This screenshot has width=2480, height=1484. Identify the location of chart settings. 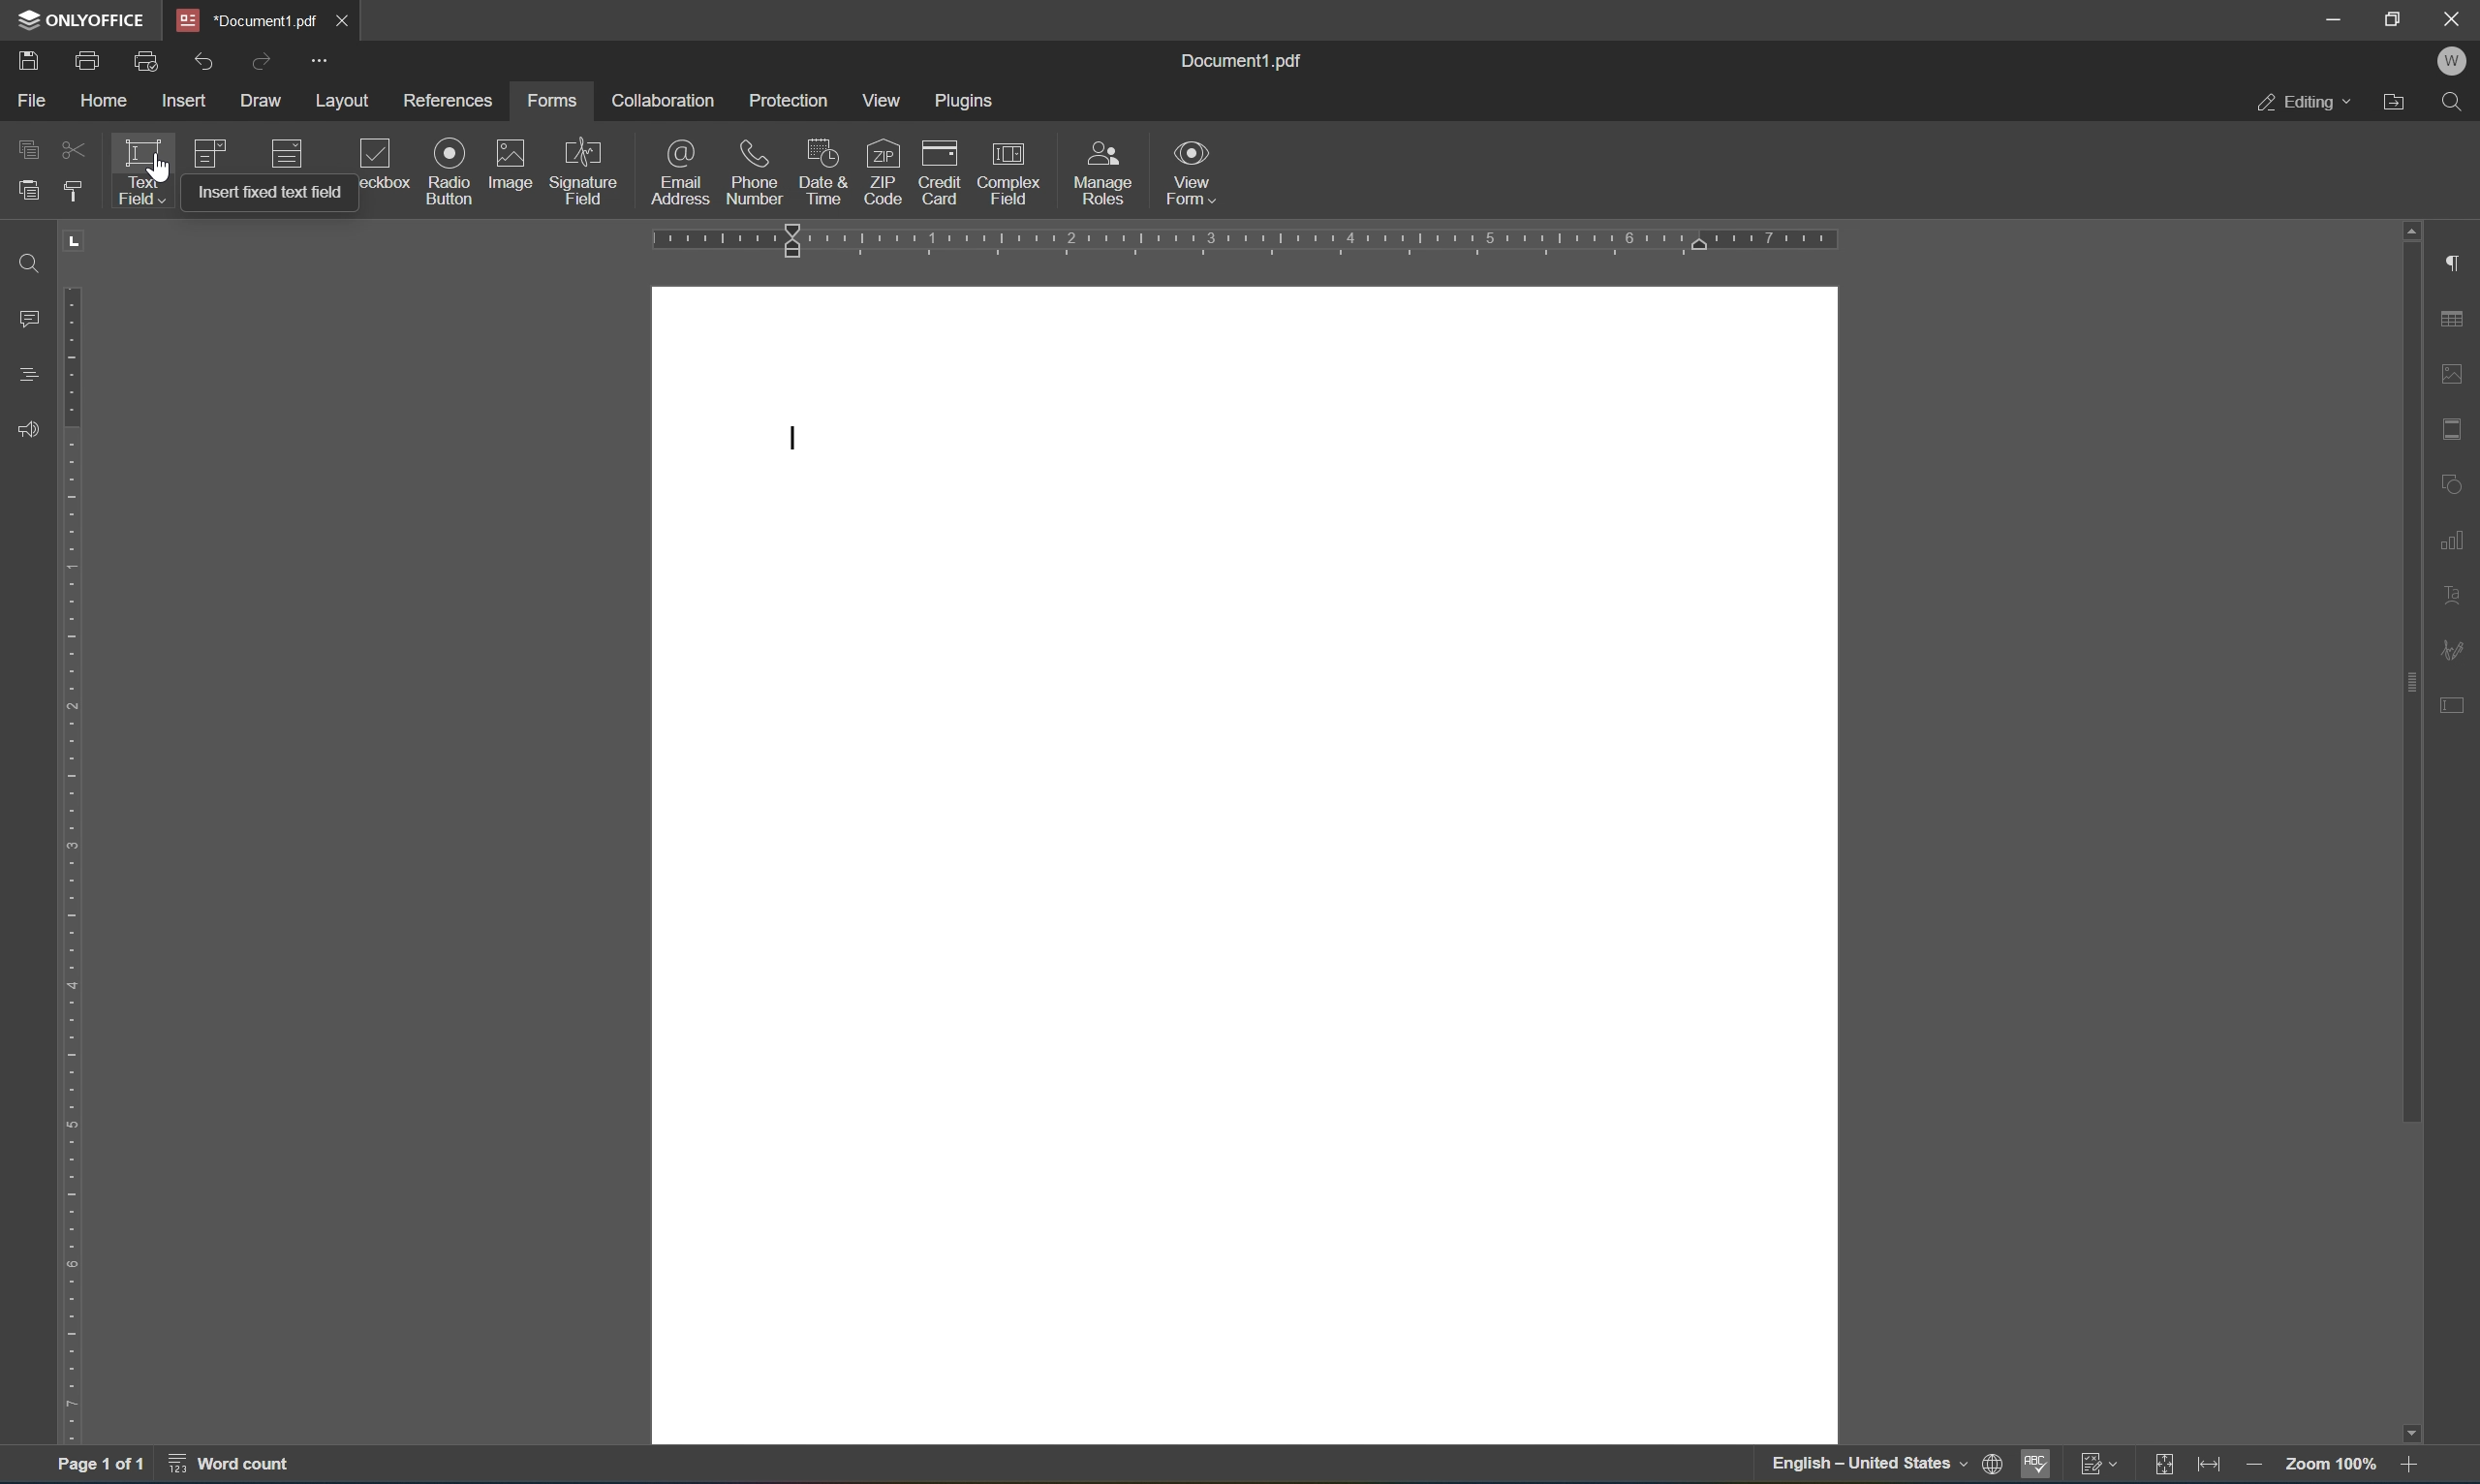
(2454, 543).